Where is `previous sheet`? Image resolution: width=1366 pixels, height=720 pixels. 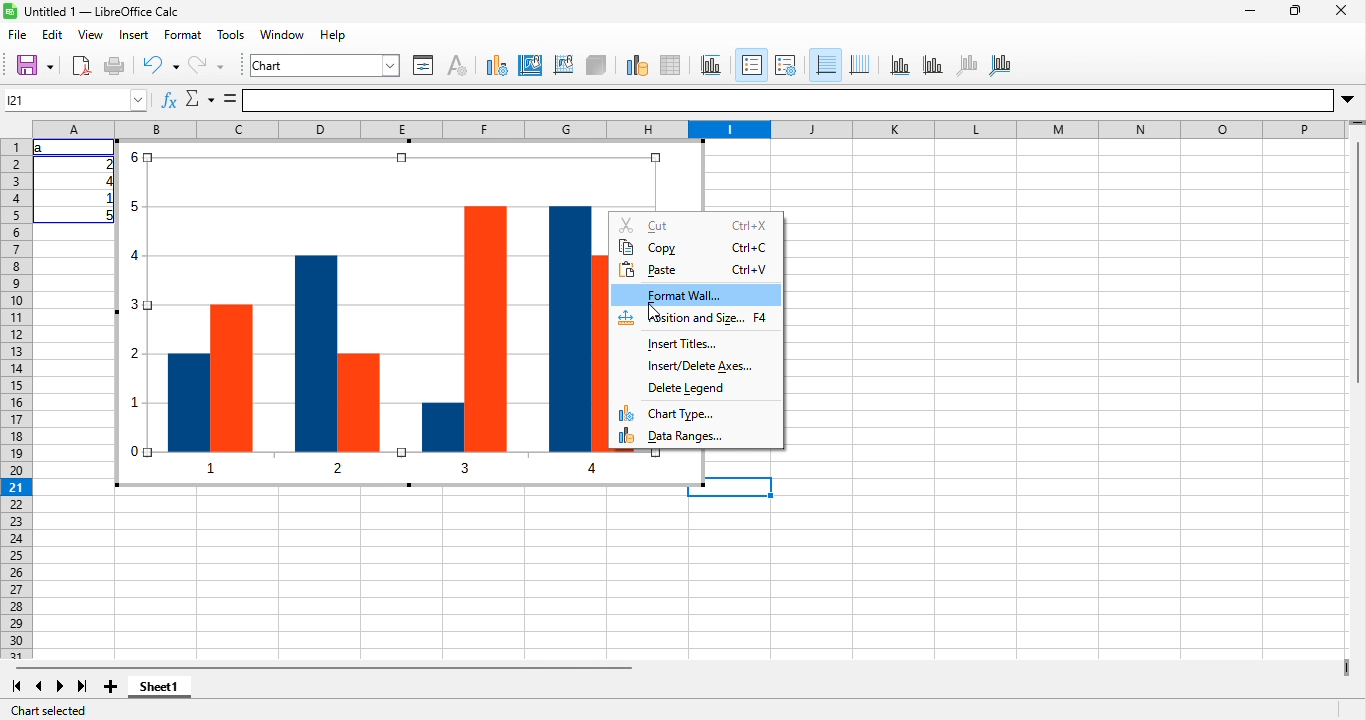 previous sheet is located at coordinates (38, 686).